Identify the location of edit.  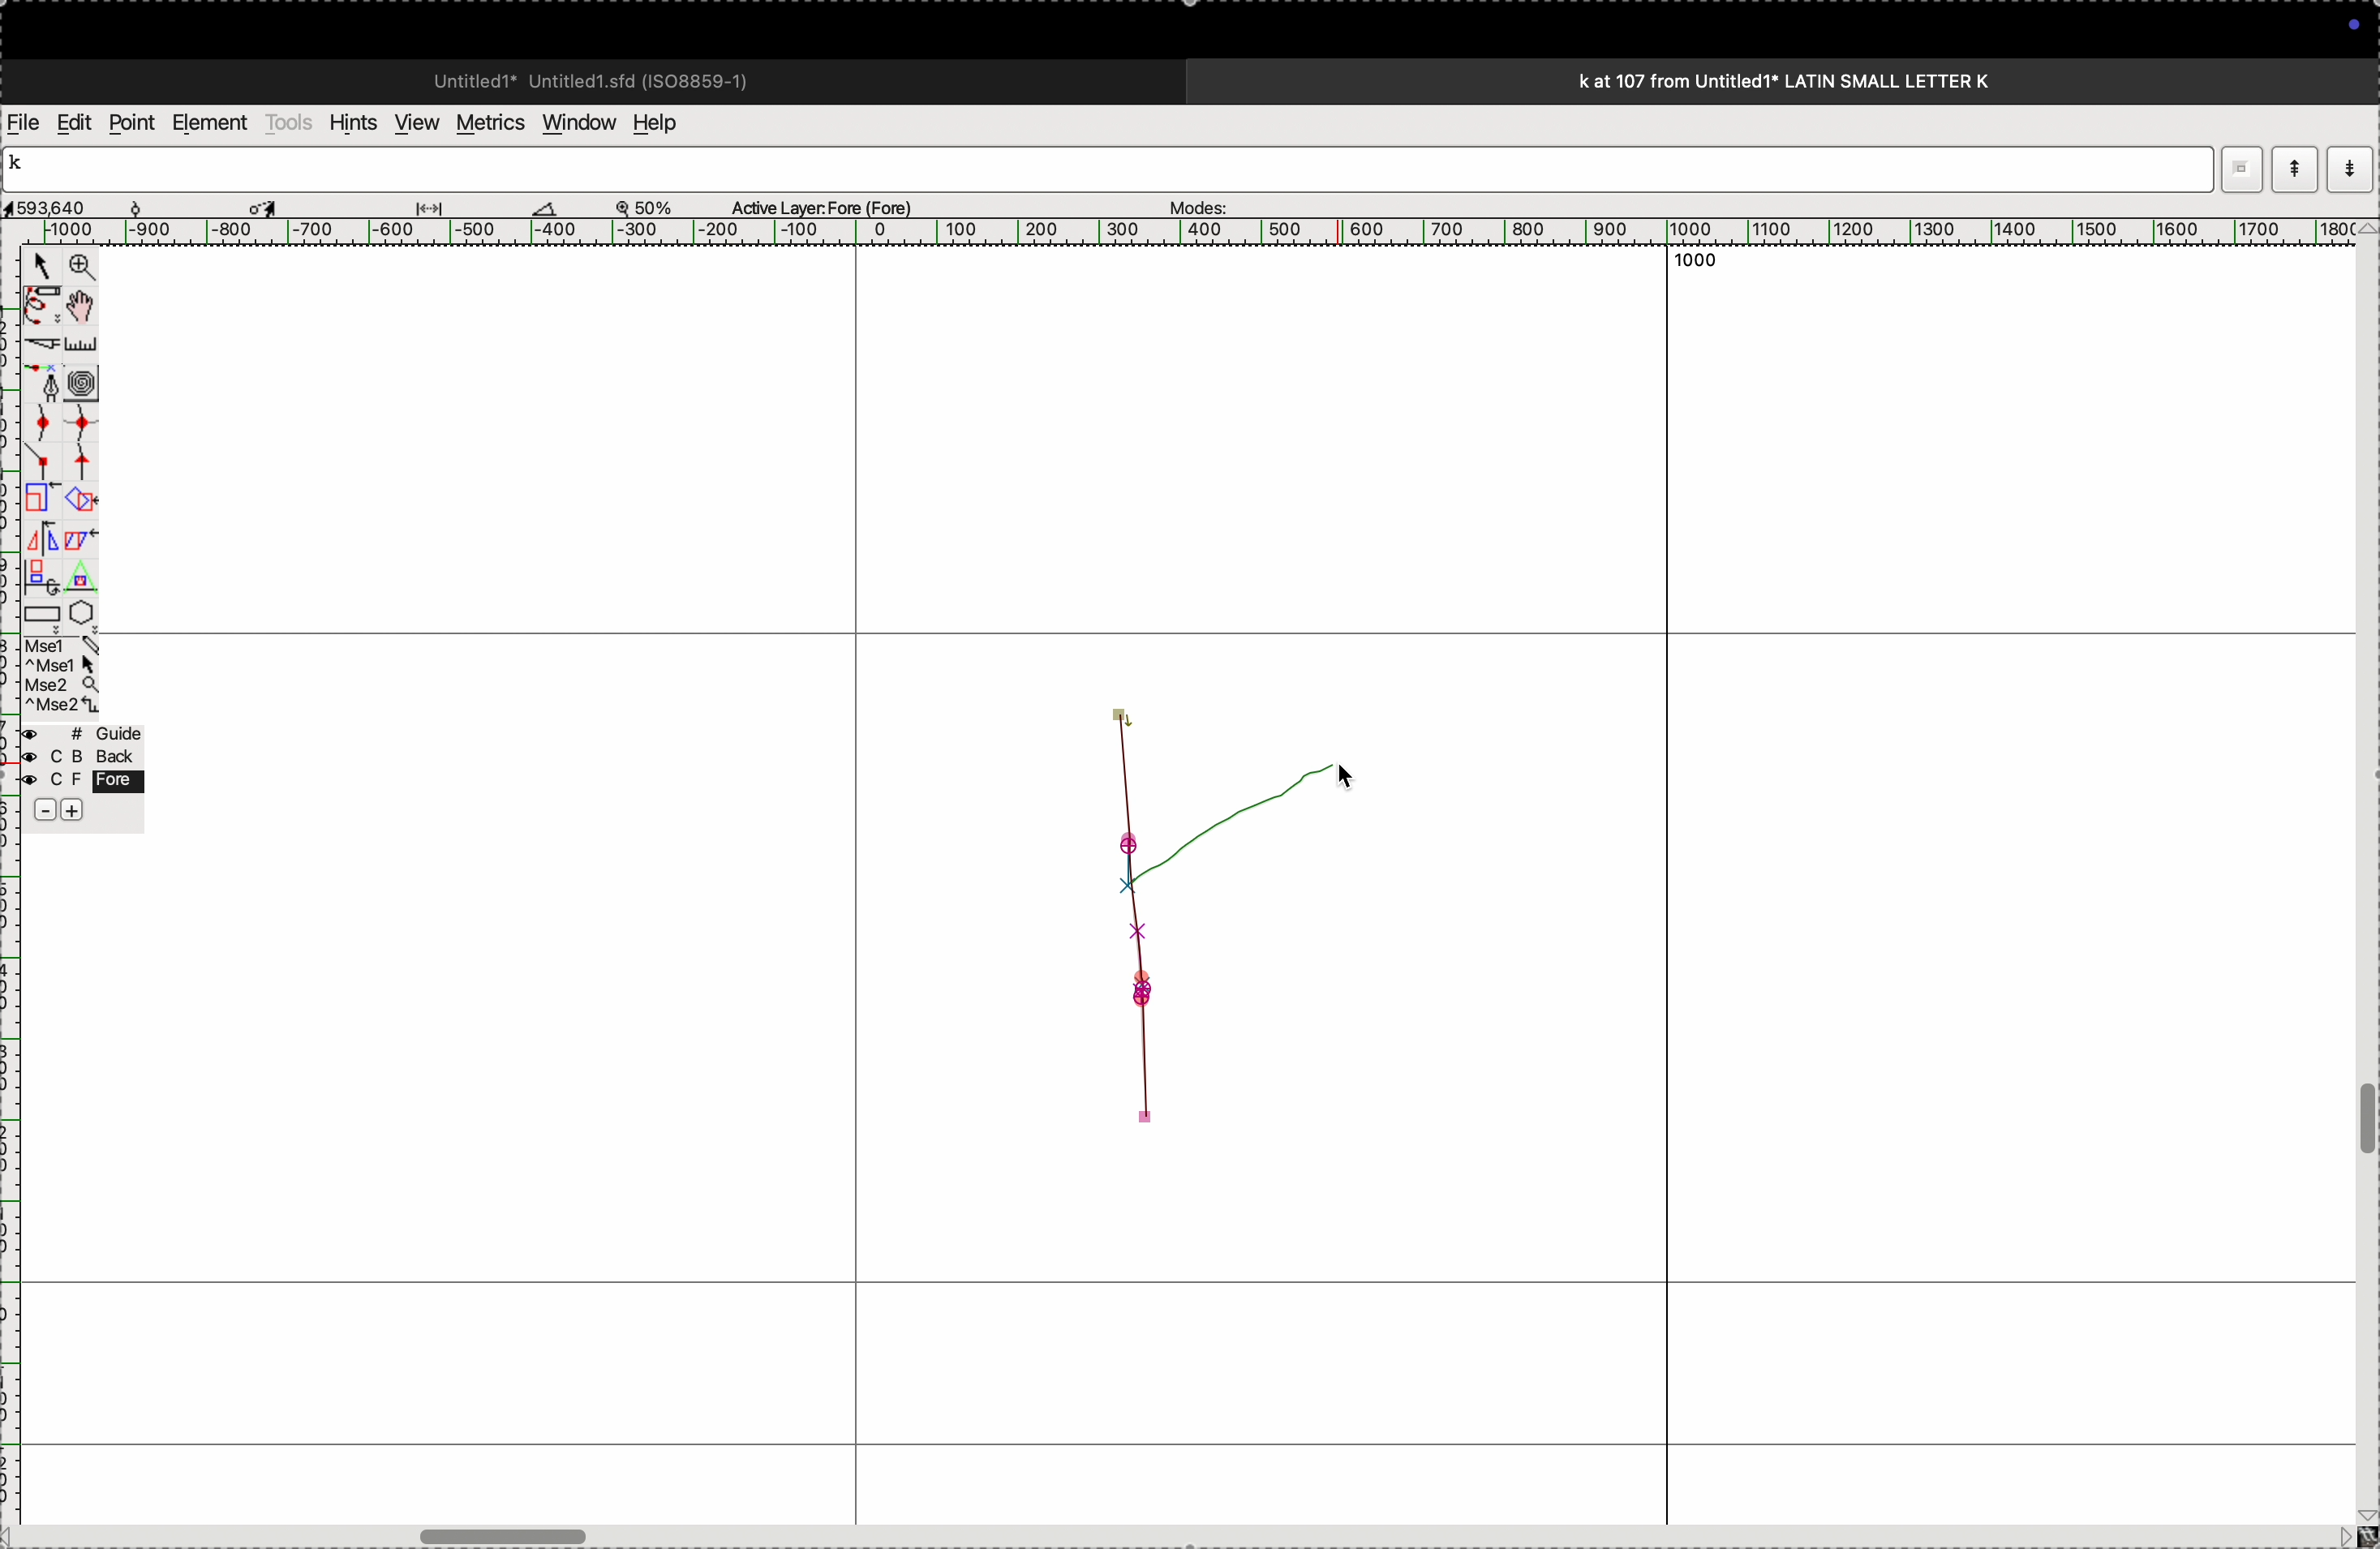
(73, 121).